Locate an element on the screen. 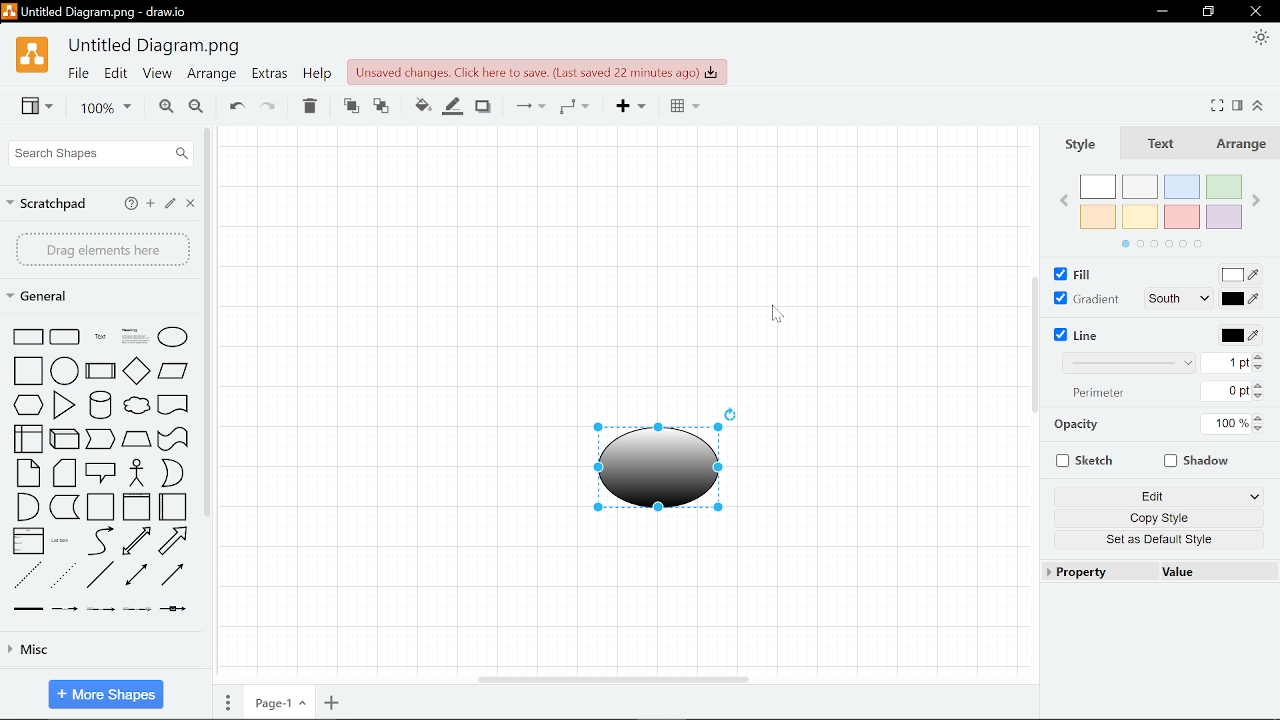 The image size is (1280, 720). Appearence is located at coordinates (1258, 38).